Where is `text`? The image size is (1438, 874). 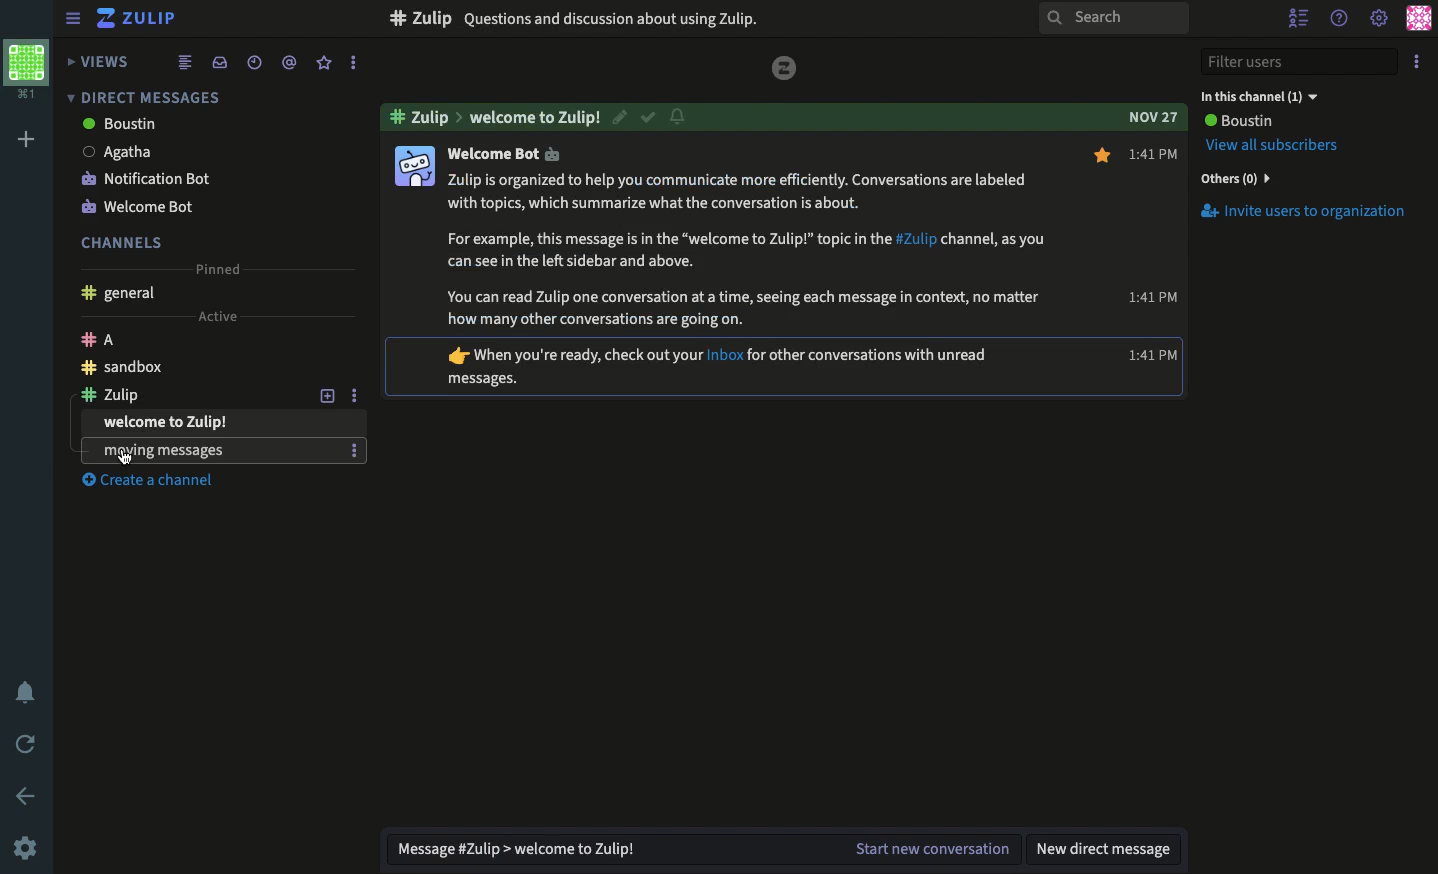 text is located at coordinates (868, 355).